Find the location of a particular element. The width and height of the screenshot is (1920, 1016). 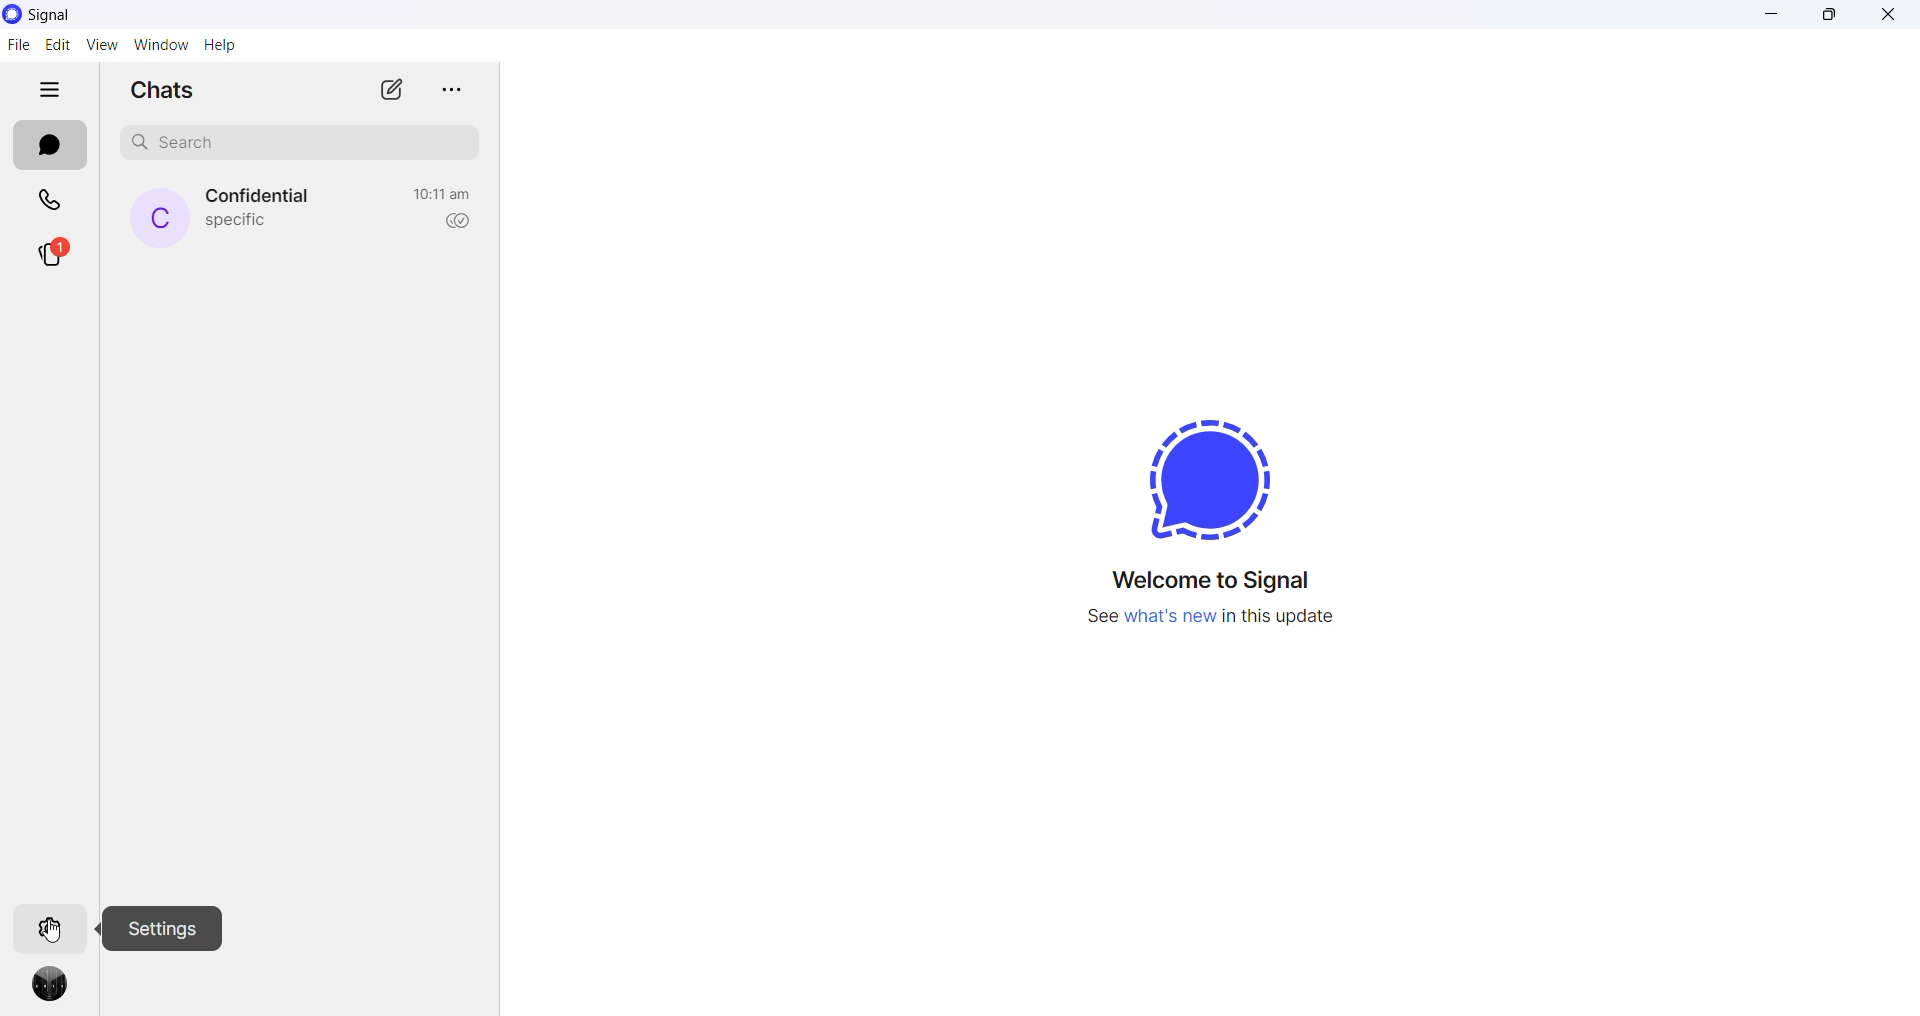

chats is located at coordinates (49, 146).